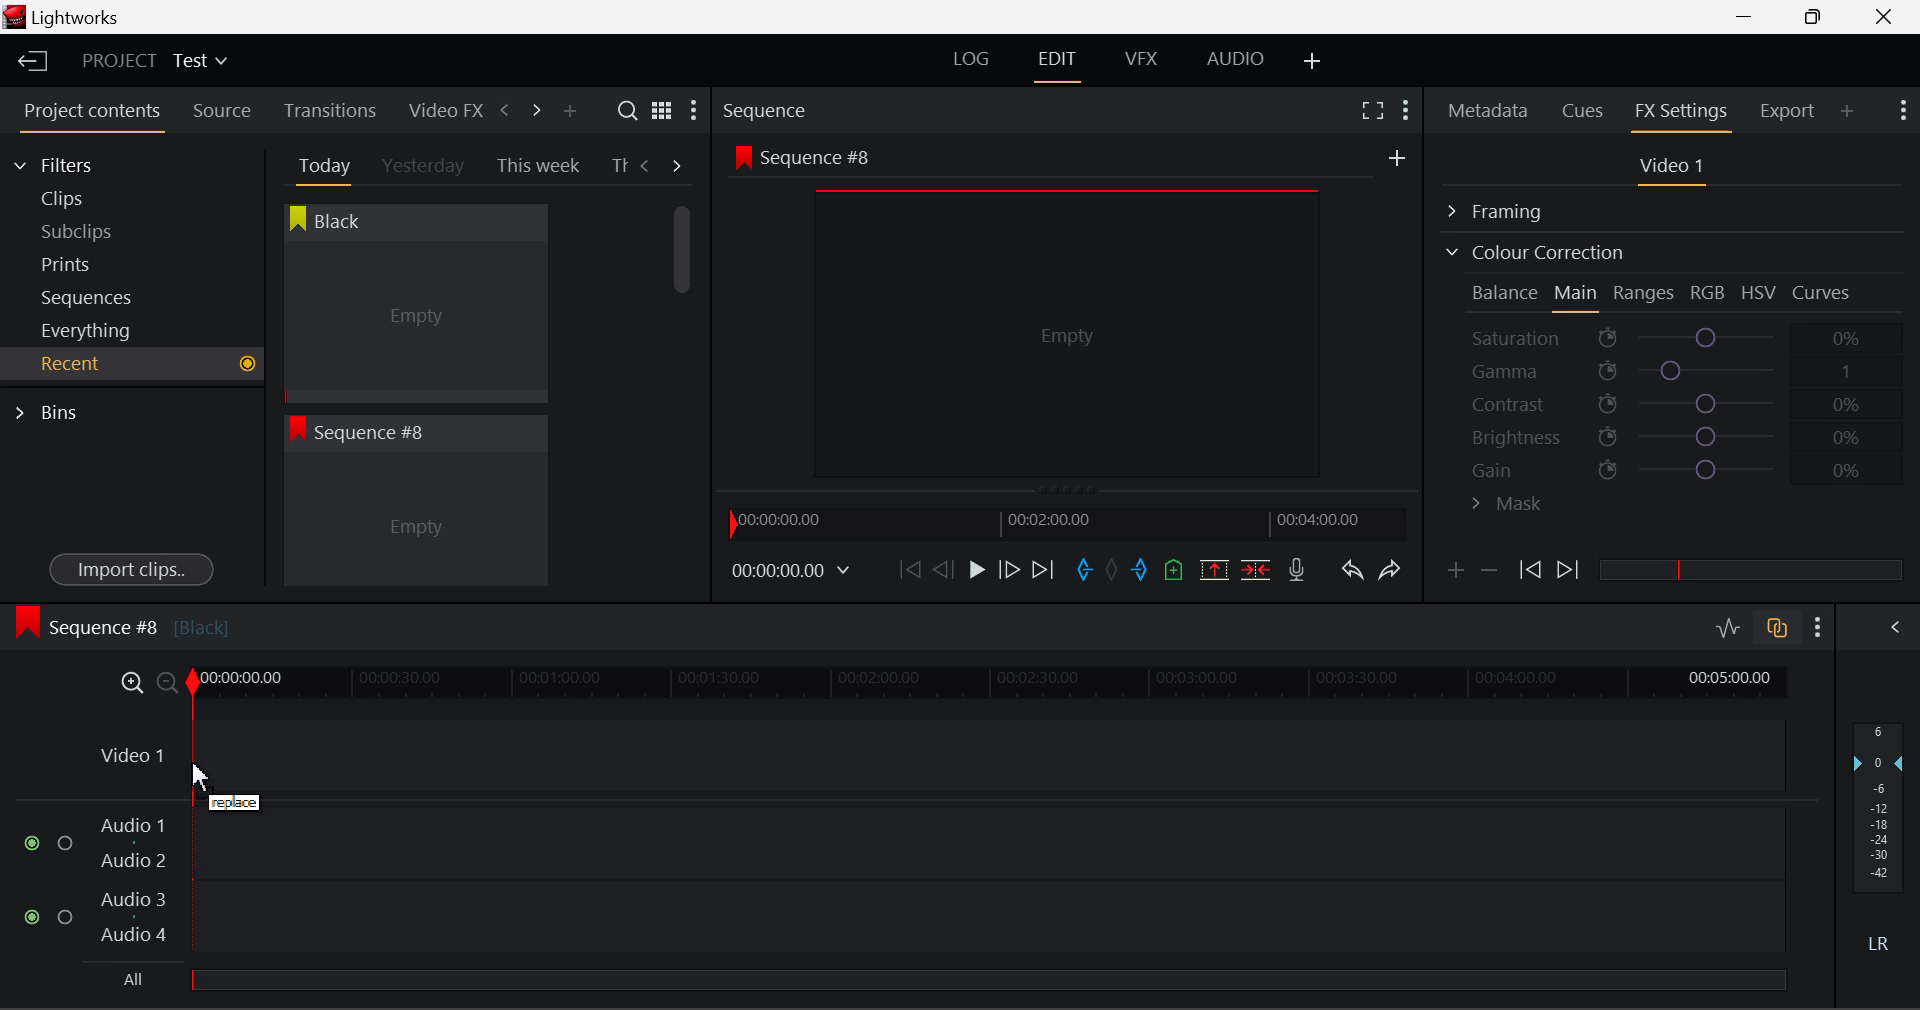  I want to click on Prints, so click(94, 260).